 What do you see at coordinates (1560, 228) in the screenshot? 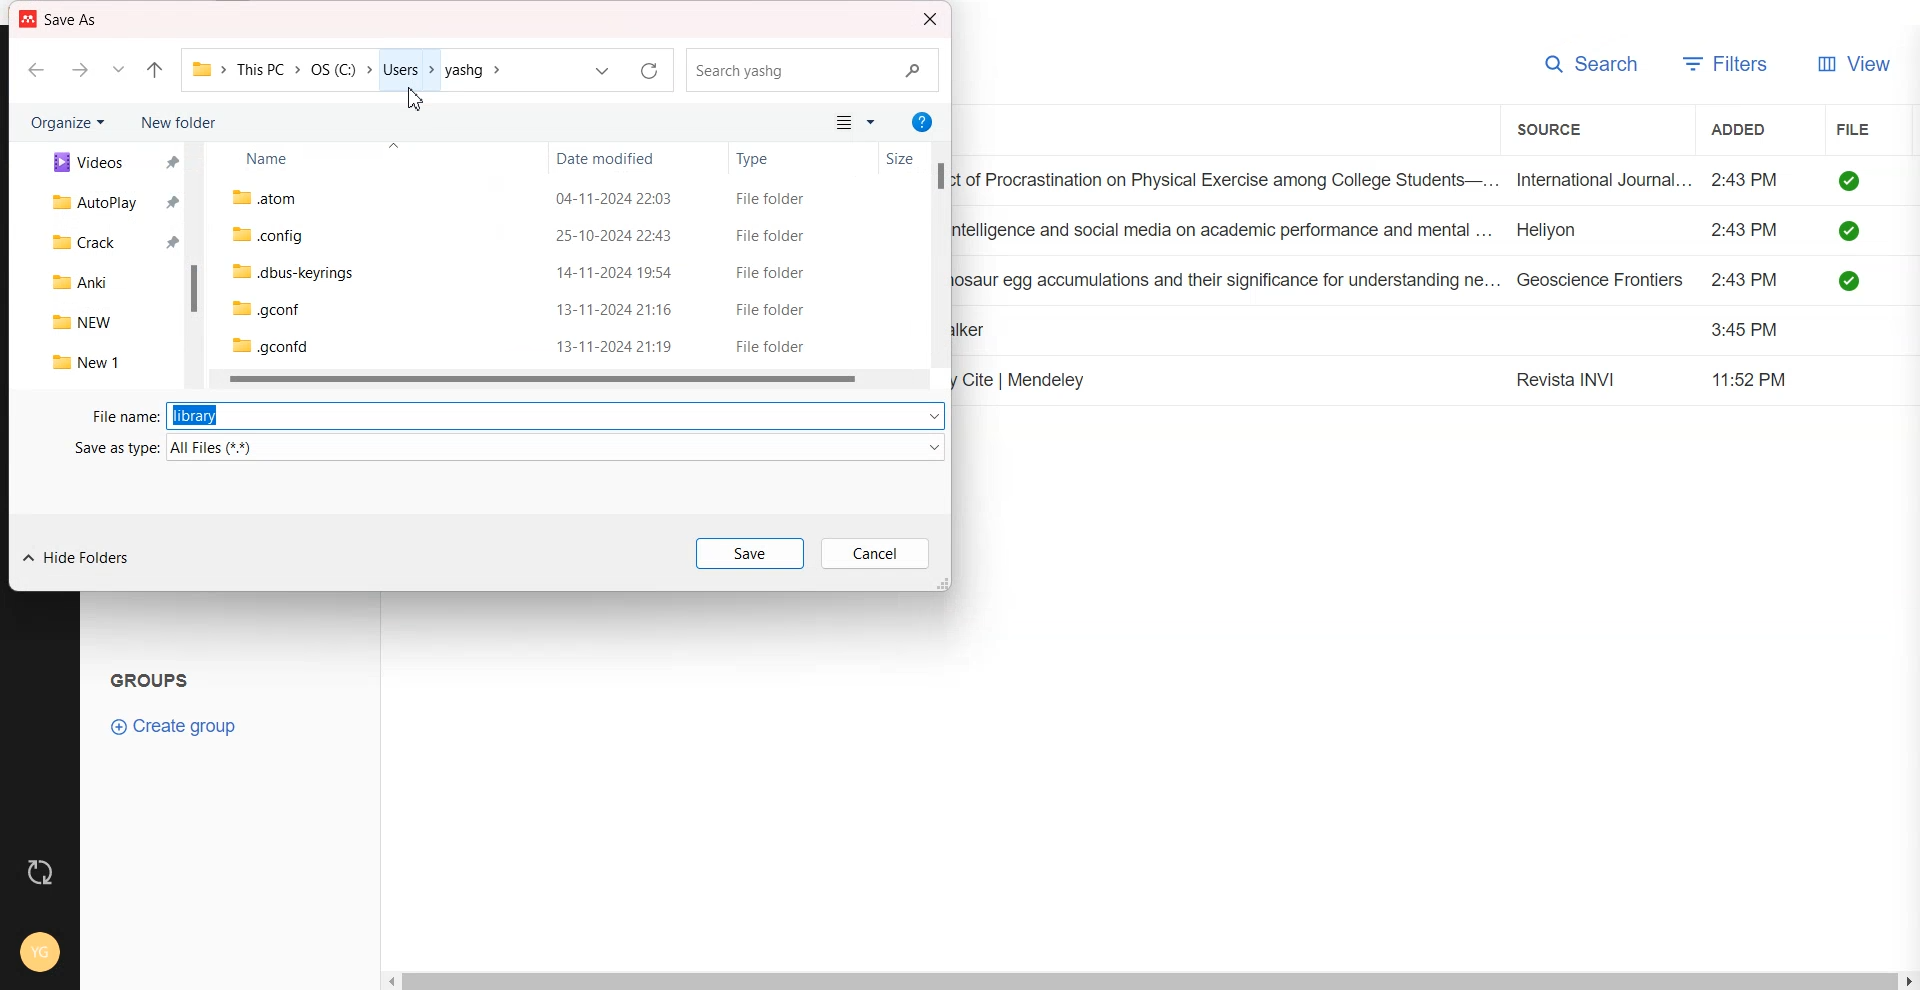
I see `Heliyon` at bounding box center [1560, 228].